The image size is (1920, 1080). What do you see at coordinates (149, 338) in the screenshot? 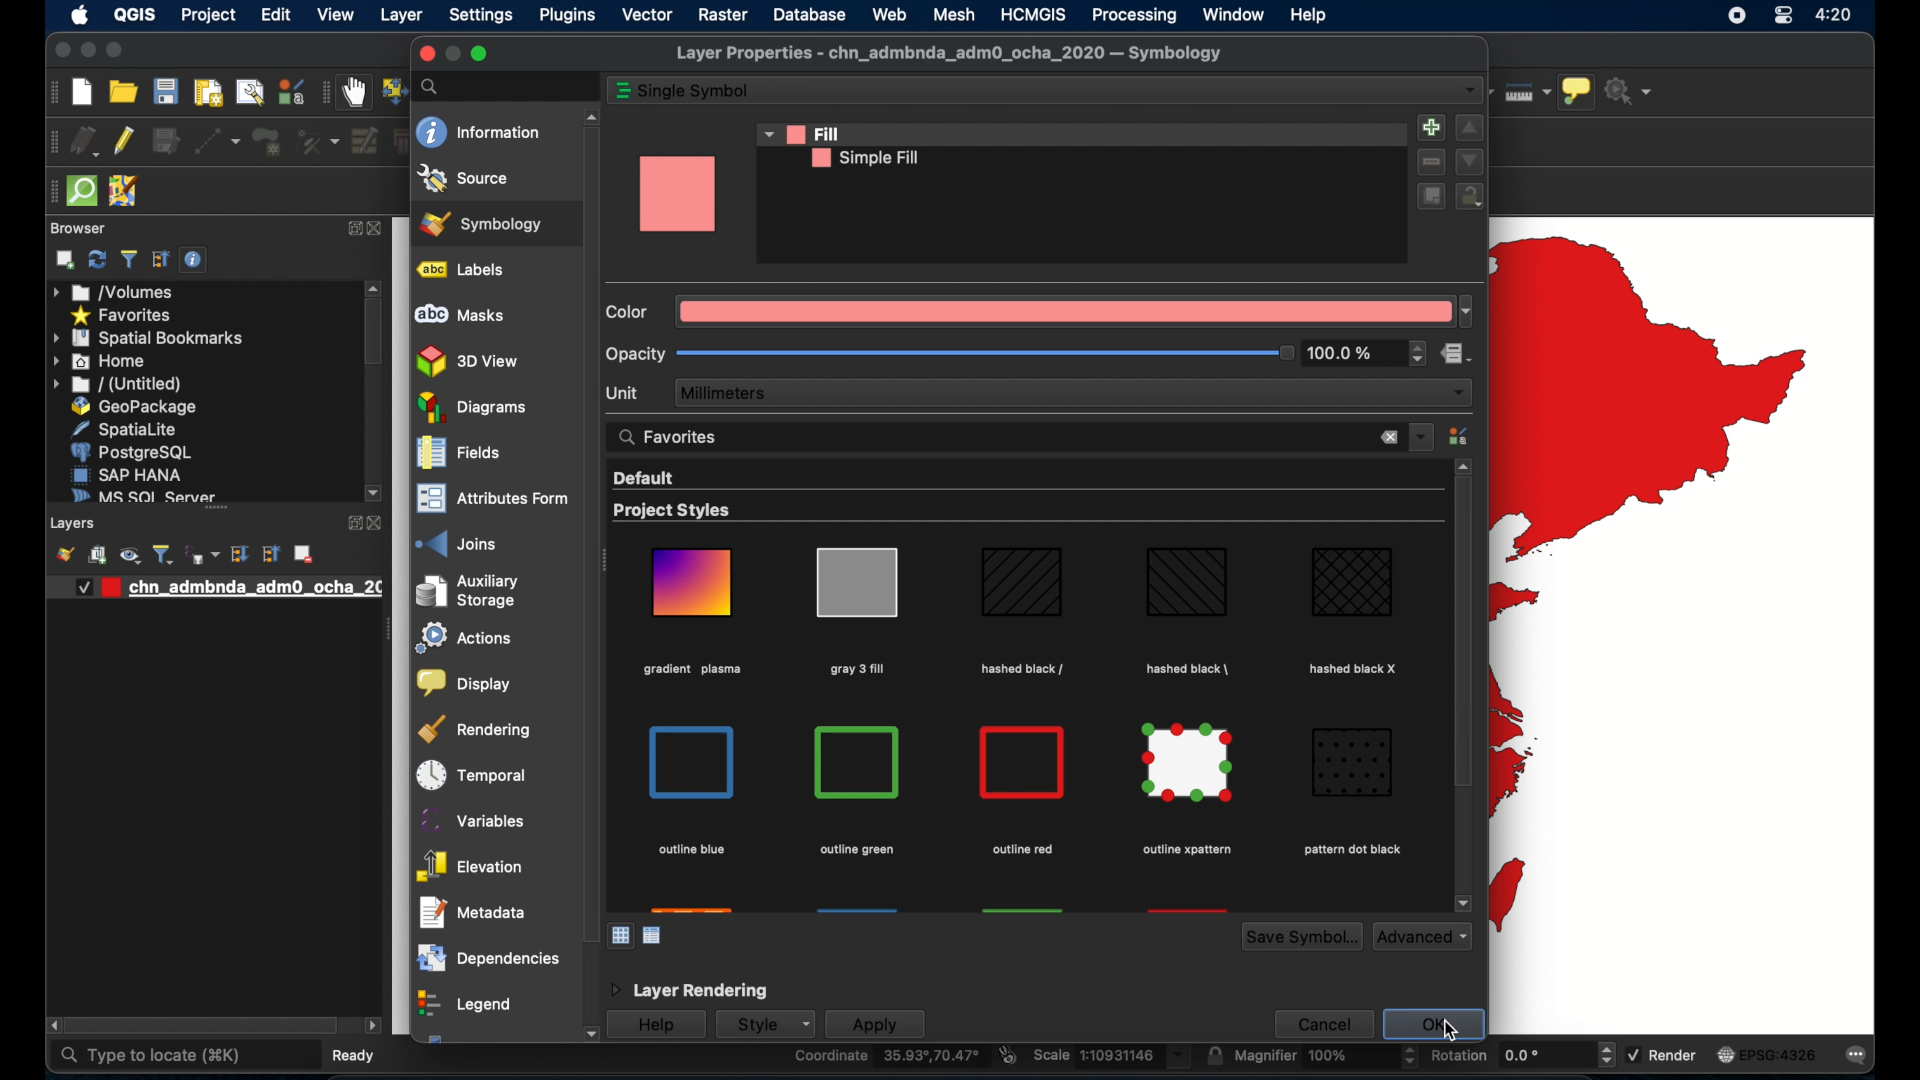
I see `spatial bookmarks` at bounding box center [149, 338].